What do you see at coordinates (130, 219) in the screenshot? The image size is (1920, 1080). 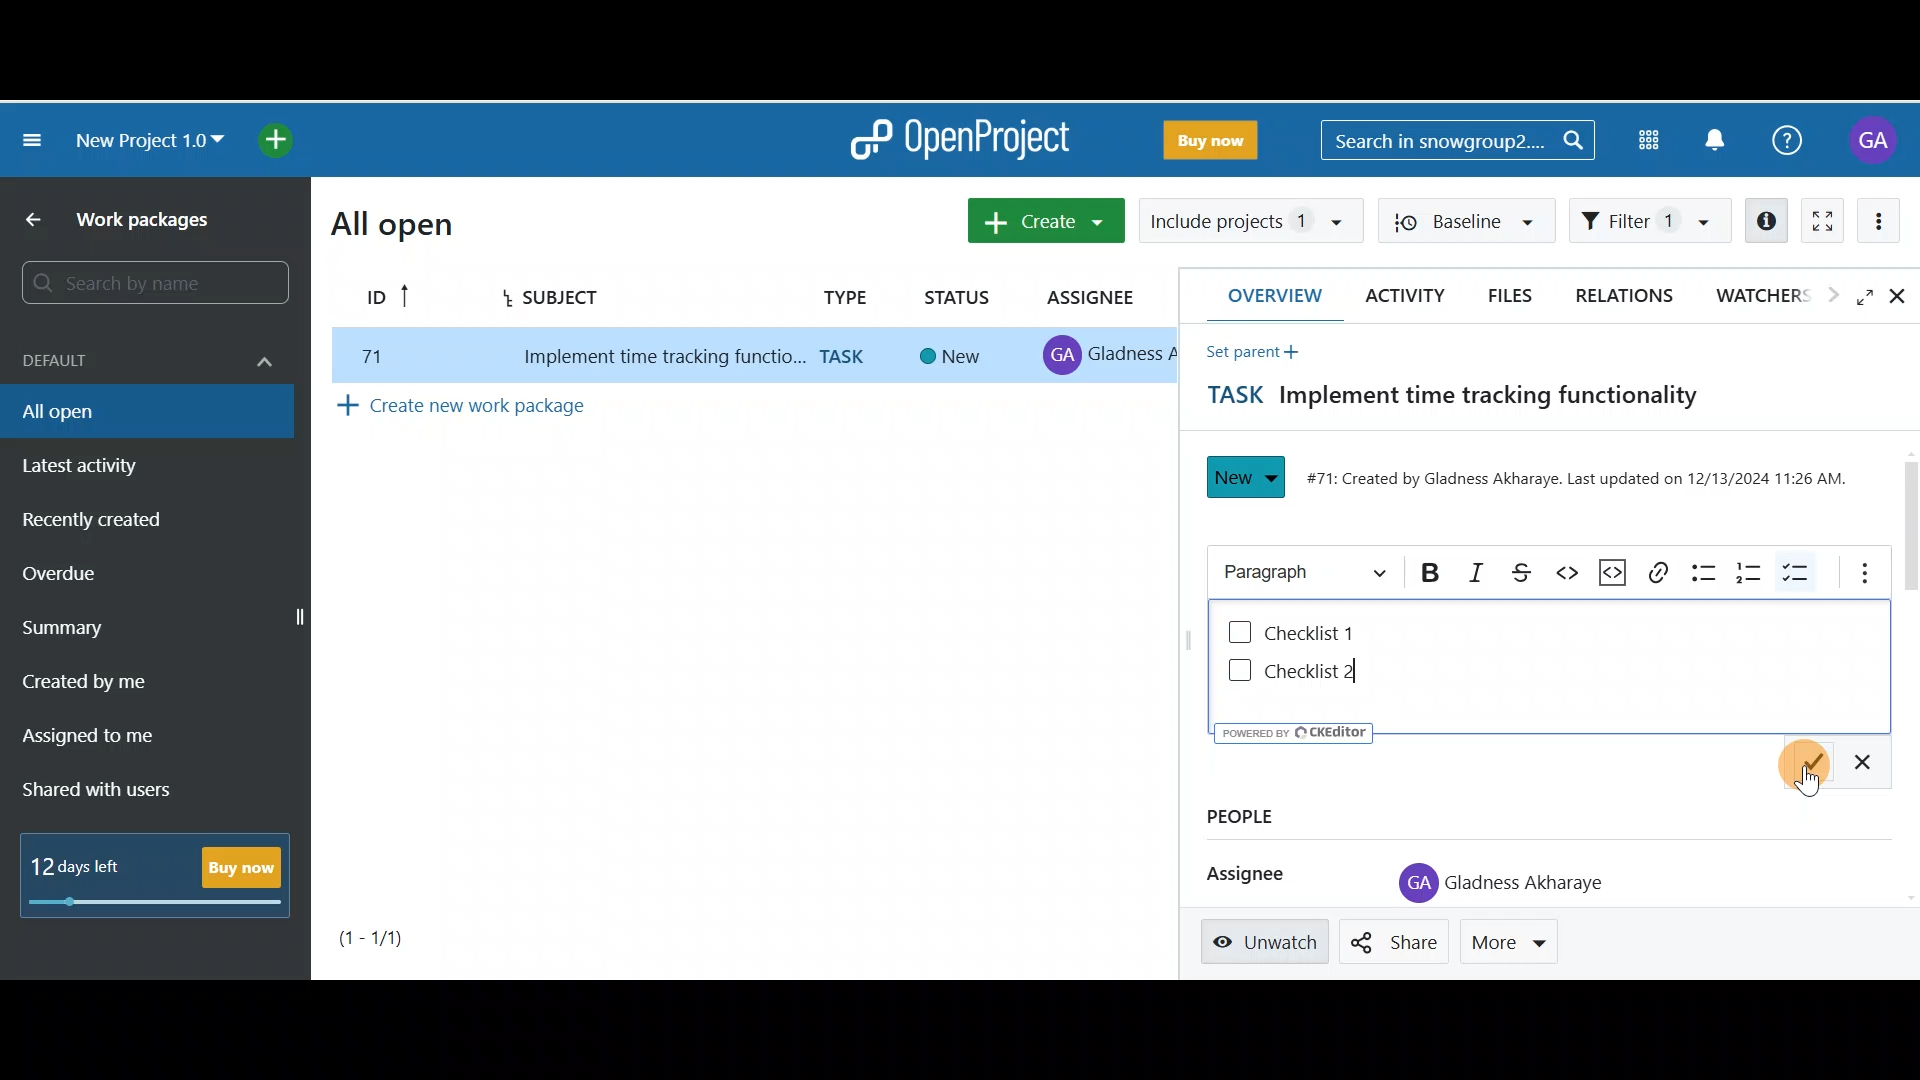 I see `Work packages` at bounding box center [130, 219].